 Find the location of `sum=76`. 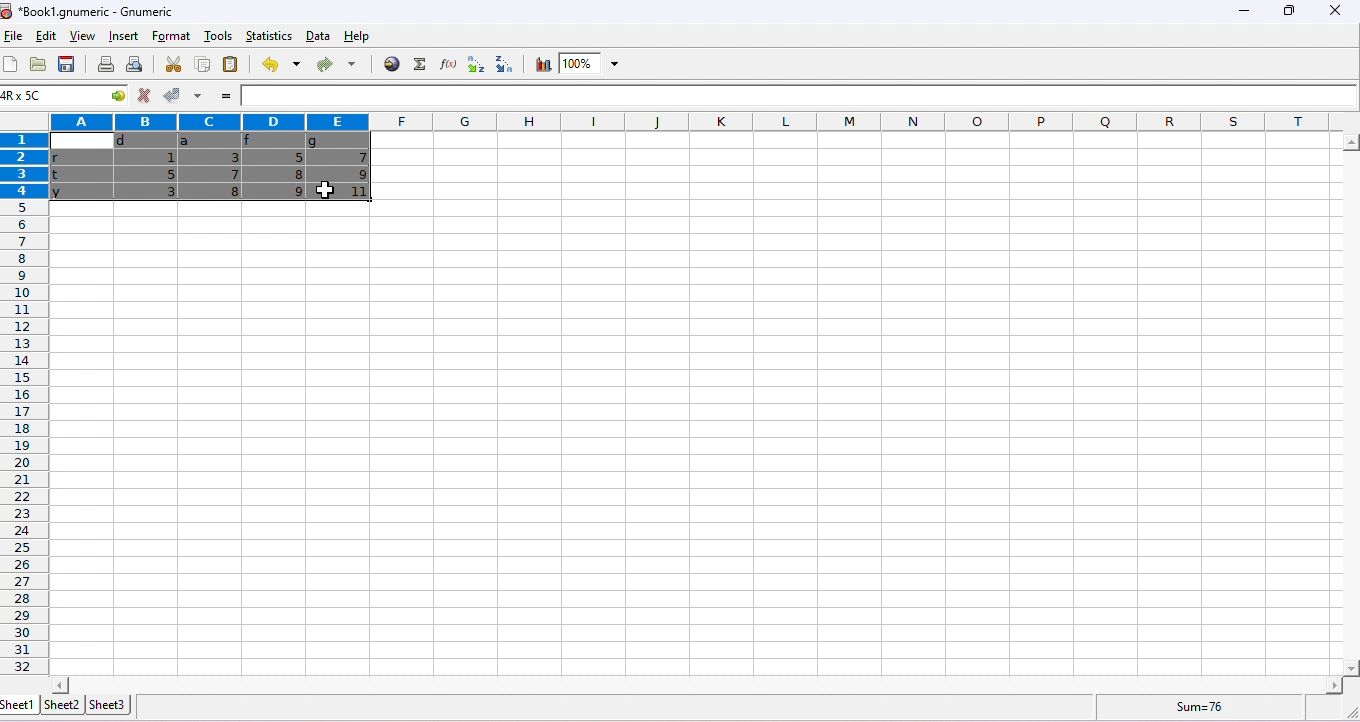

sum=76 is located at coordinates (1204, 706).